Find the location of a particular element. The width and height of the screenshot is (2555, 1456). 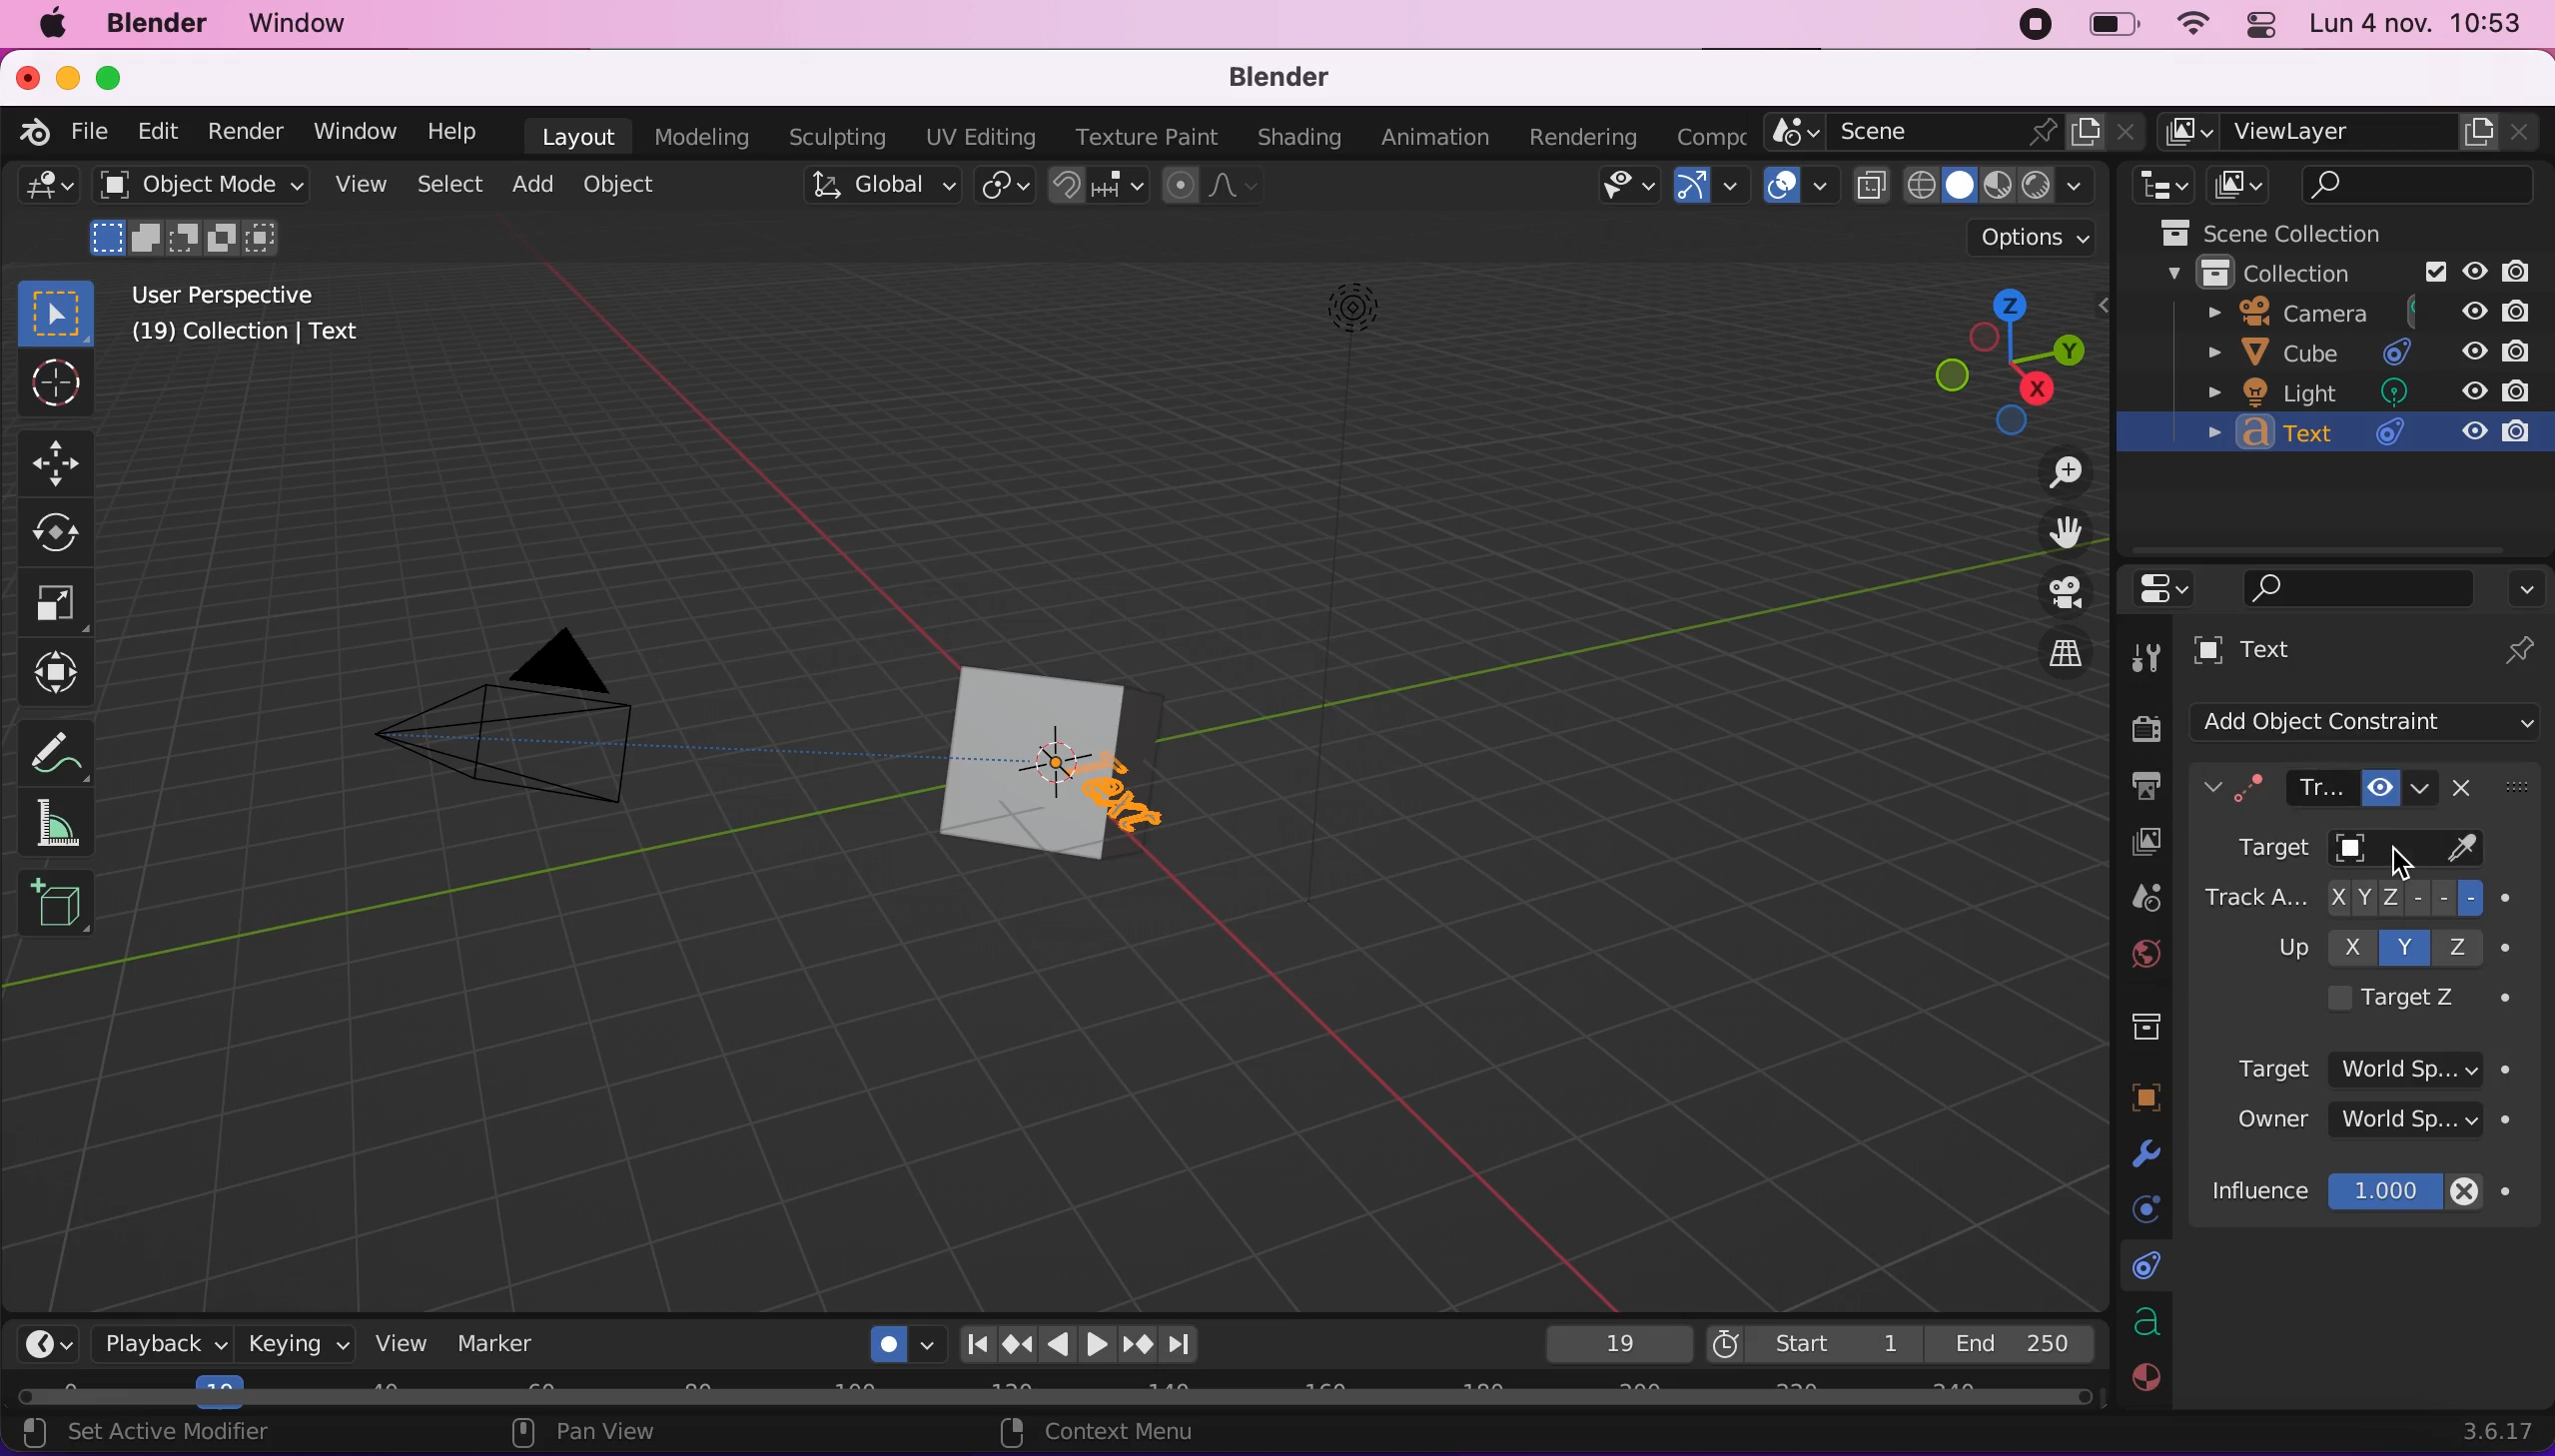

modeling is located at coordinates (711, 136).